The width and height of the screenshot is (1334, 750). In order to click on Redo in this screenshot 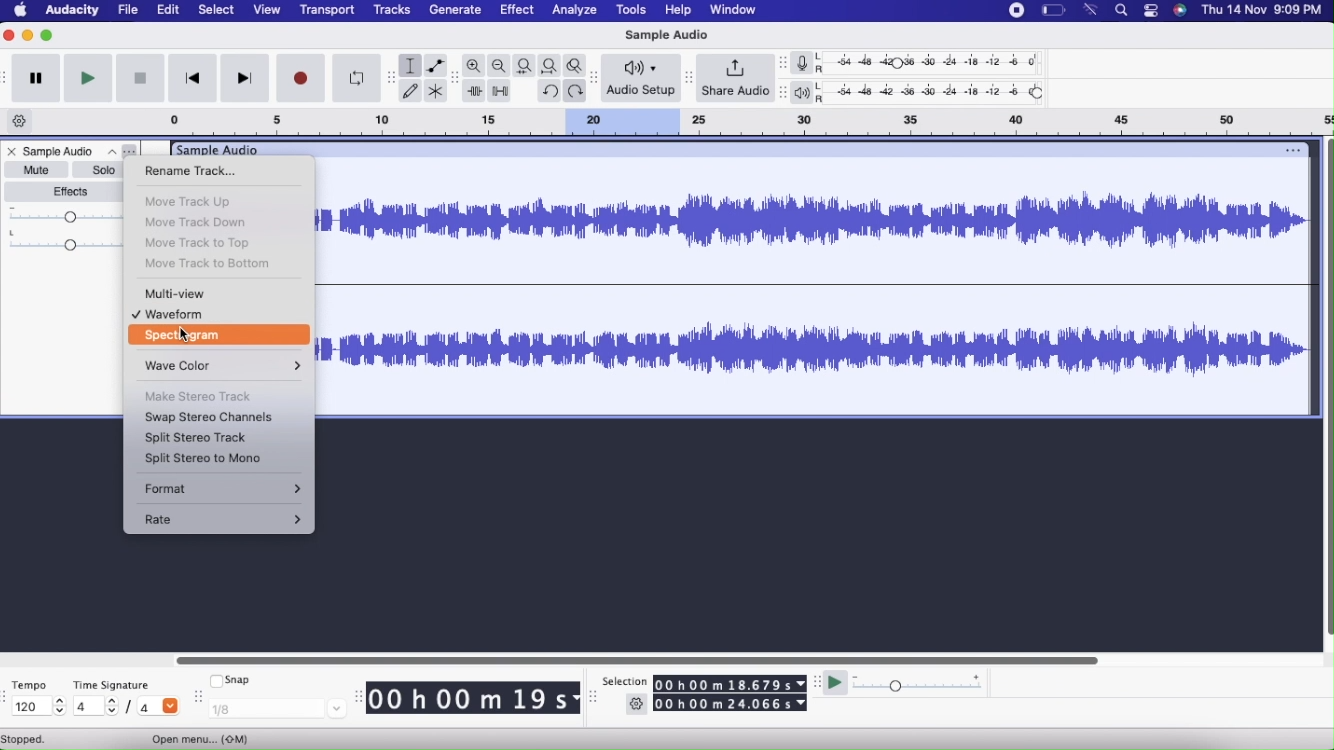, I will do `click(576, 91)`.